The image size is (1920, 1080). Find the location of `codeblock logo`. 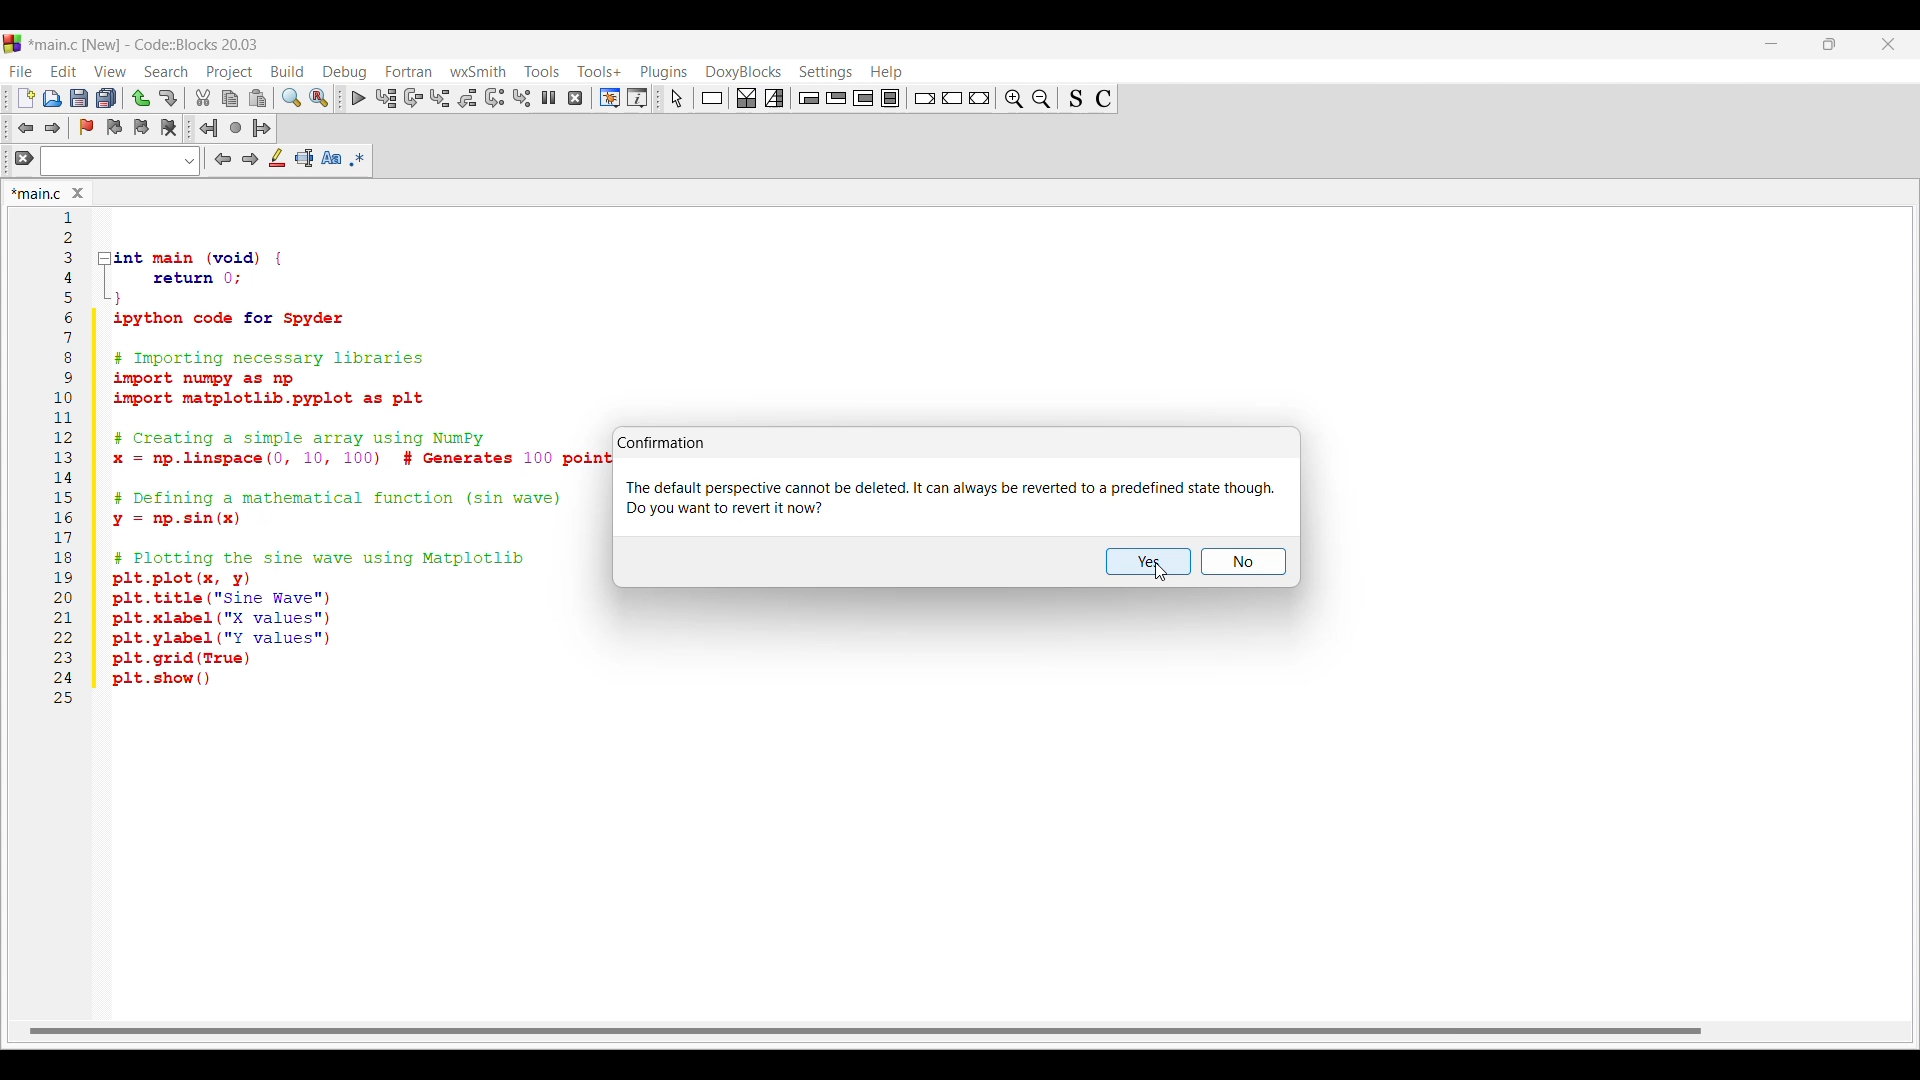

codeblock logo is located at coordinates (16, 44).